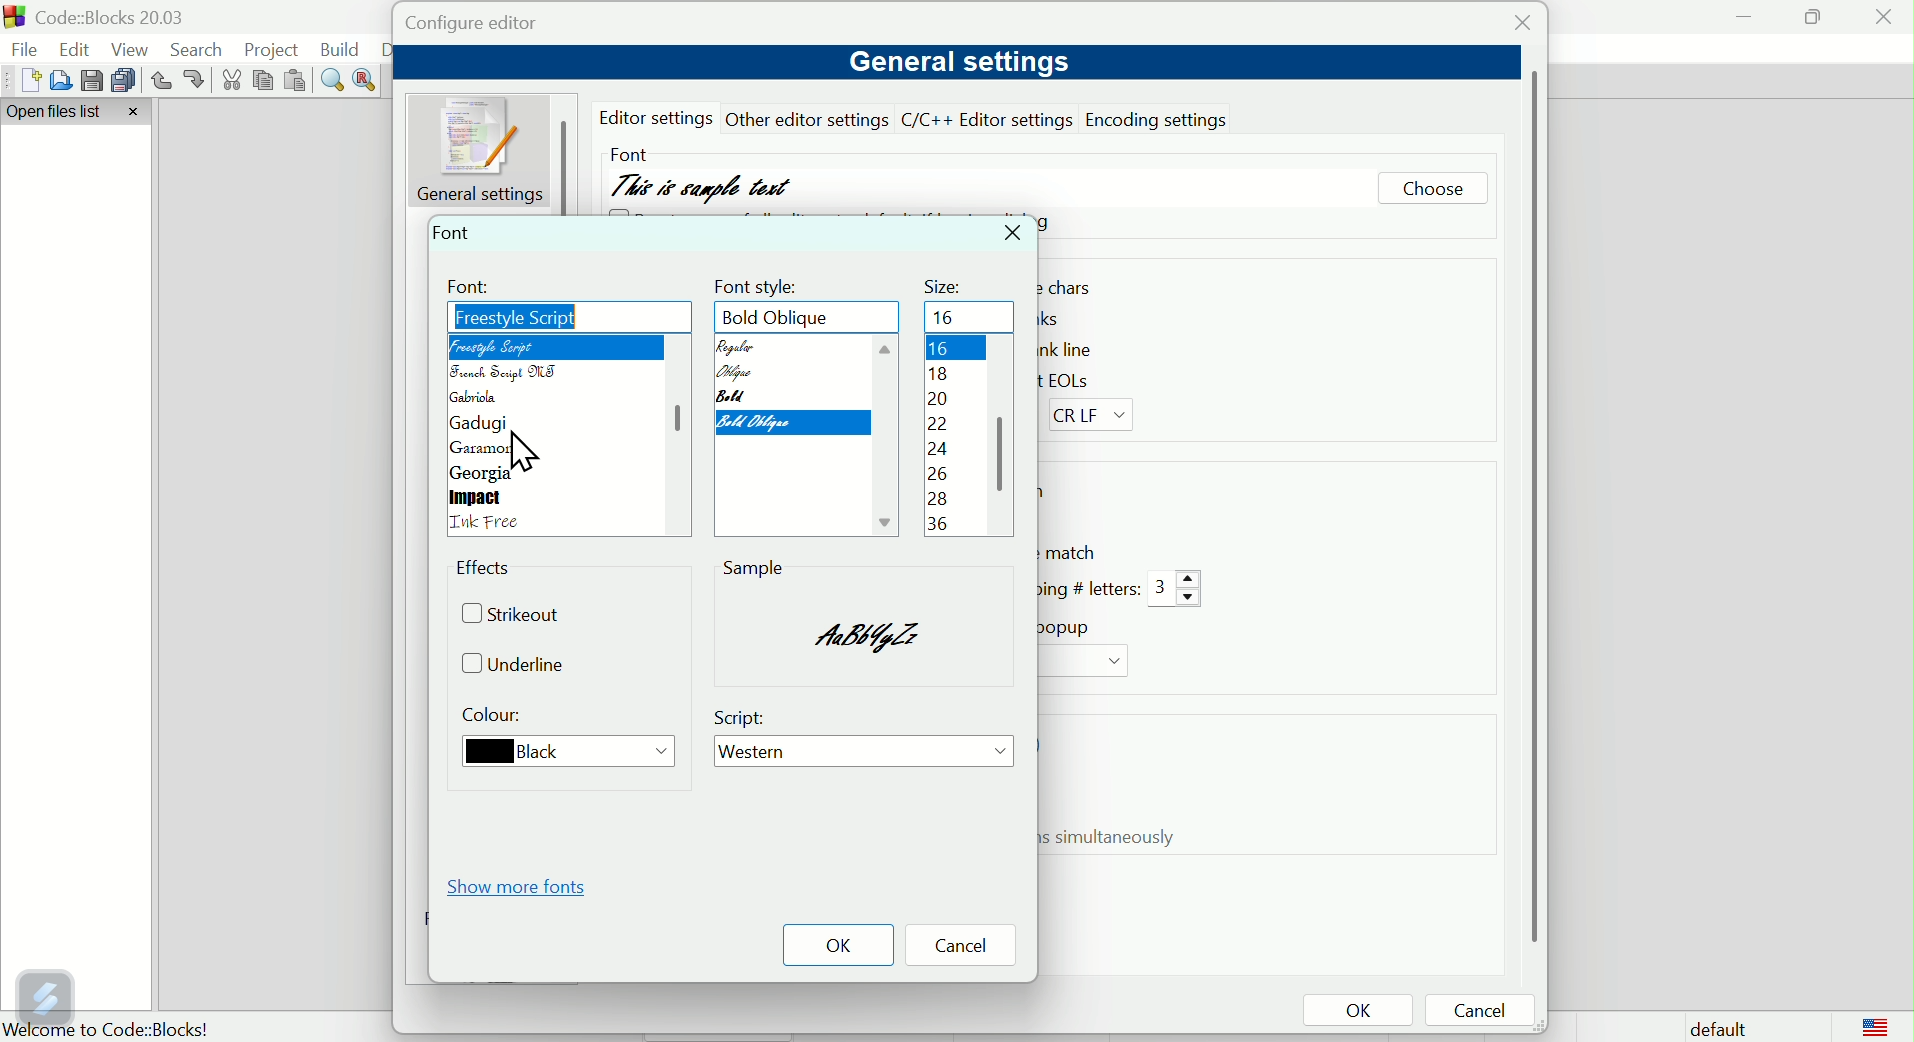 This screenshot has height=1042, width=1914. I want to click on Cancel, so click(961, 947).